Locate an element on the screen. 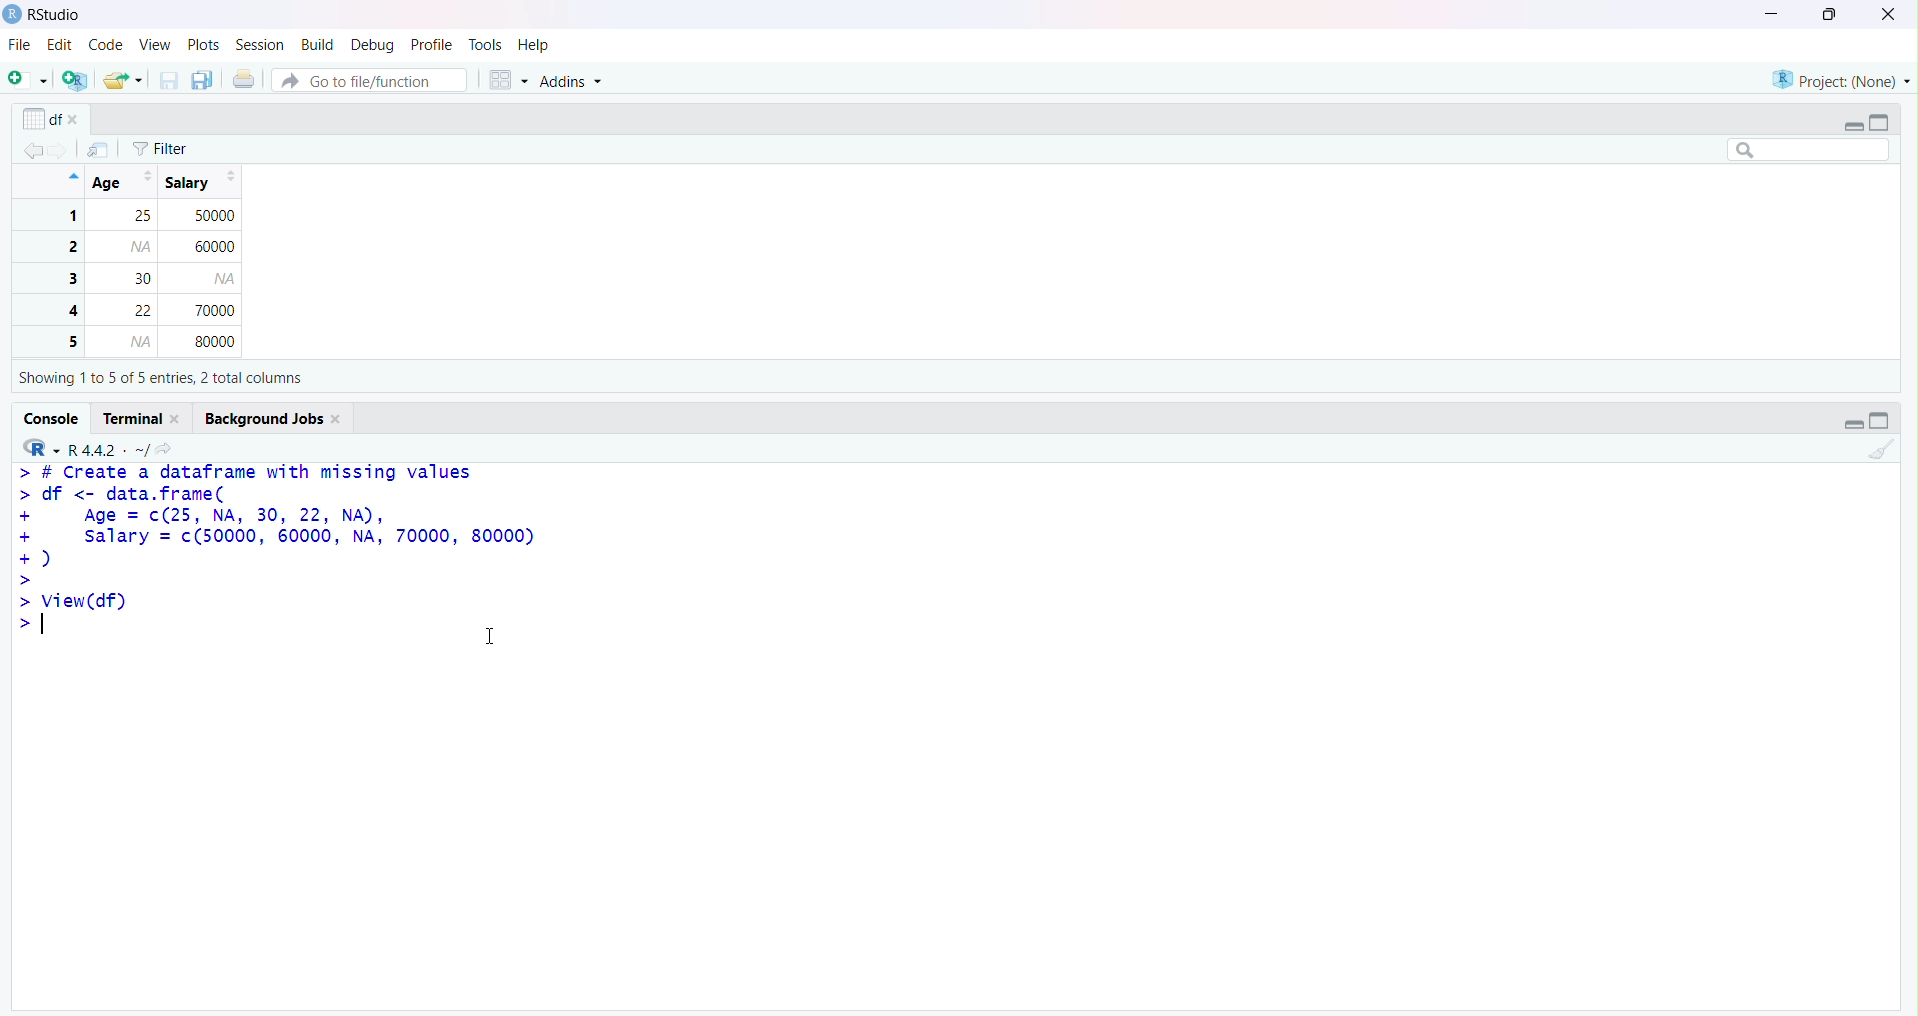  RStudio is located at coordinates (53, 15).